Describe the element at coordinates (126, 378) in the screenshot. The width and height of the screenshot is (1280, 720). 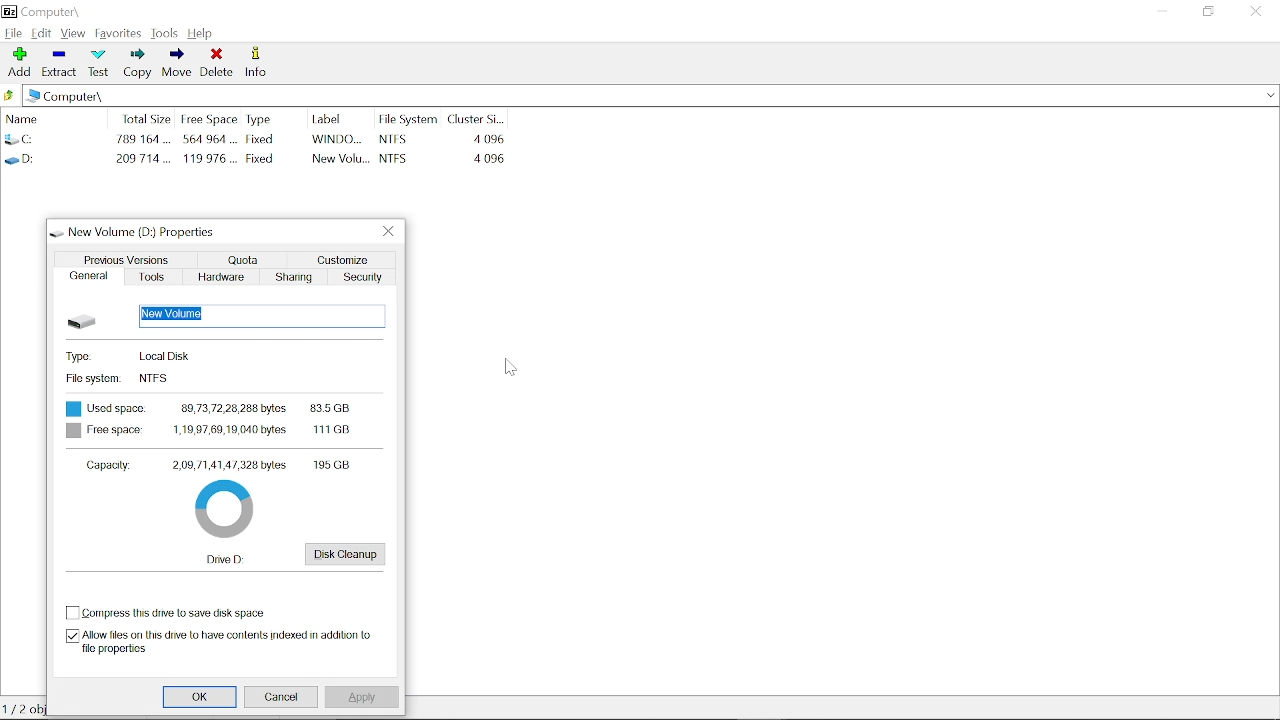
I see `File System NTFS` at that location.